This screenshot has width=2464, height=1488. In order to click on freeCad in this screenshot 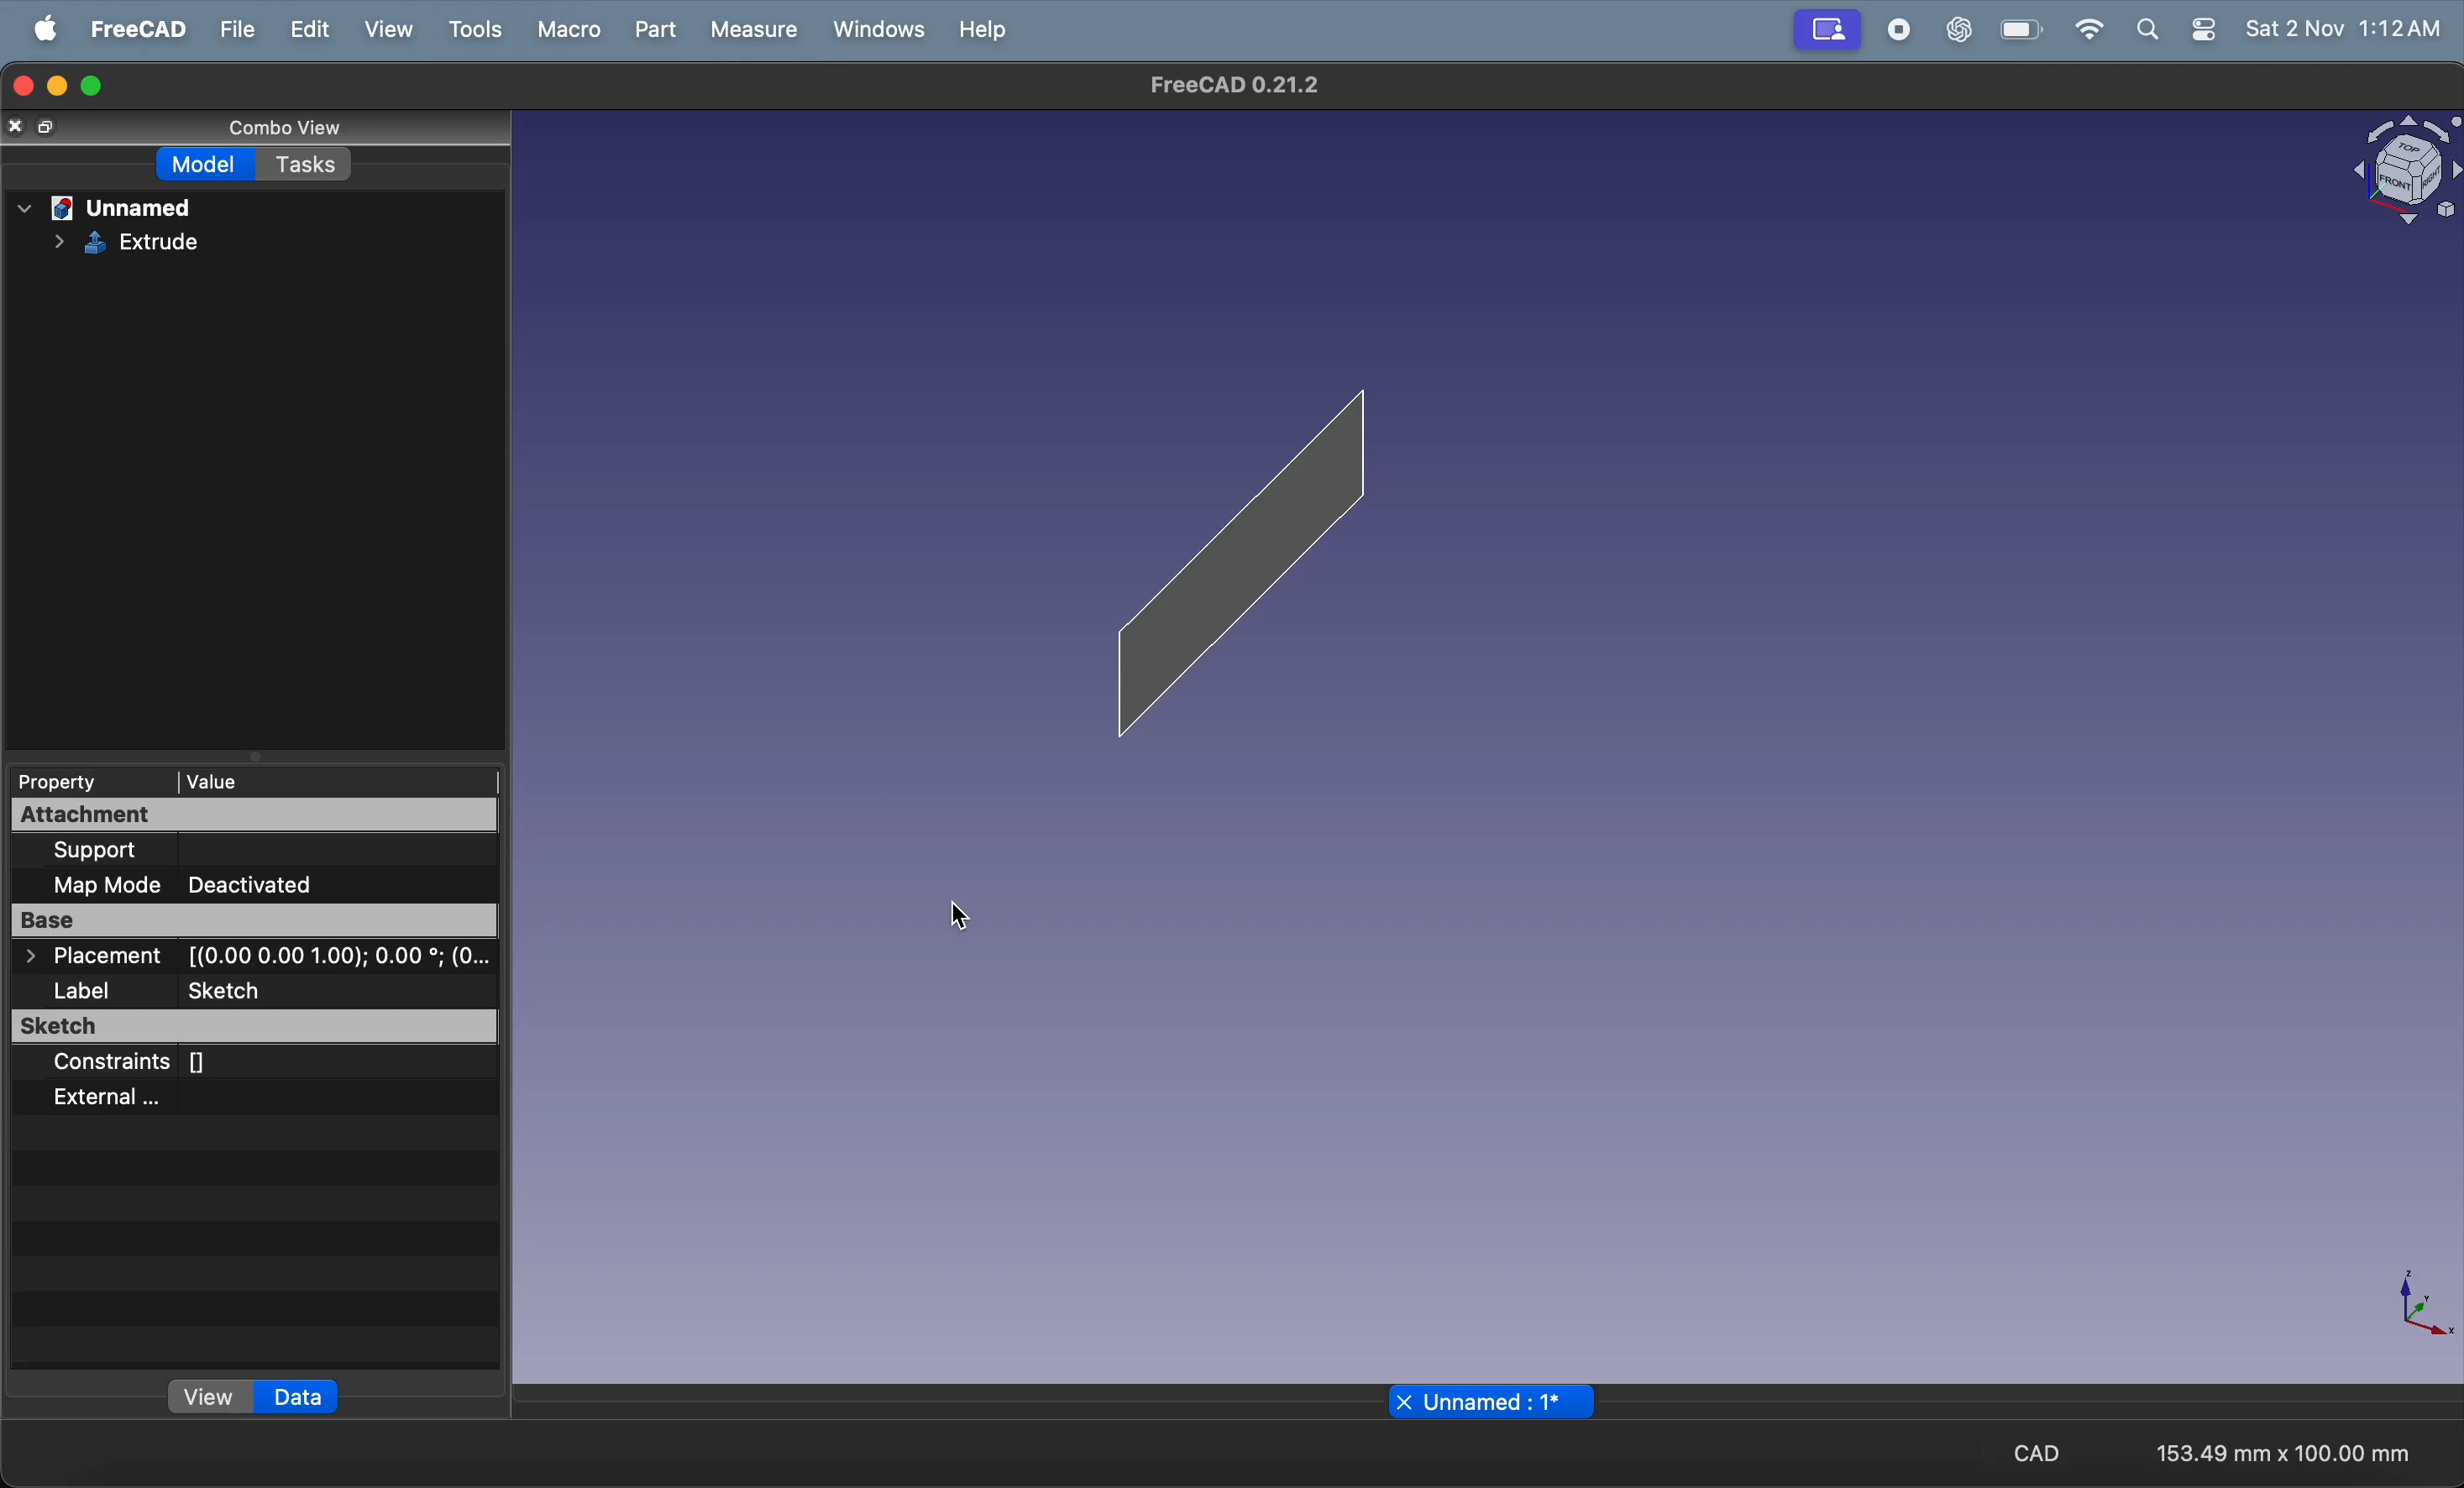, I will do `click(130, 31)`.